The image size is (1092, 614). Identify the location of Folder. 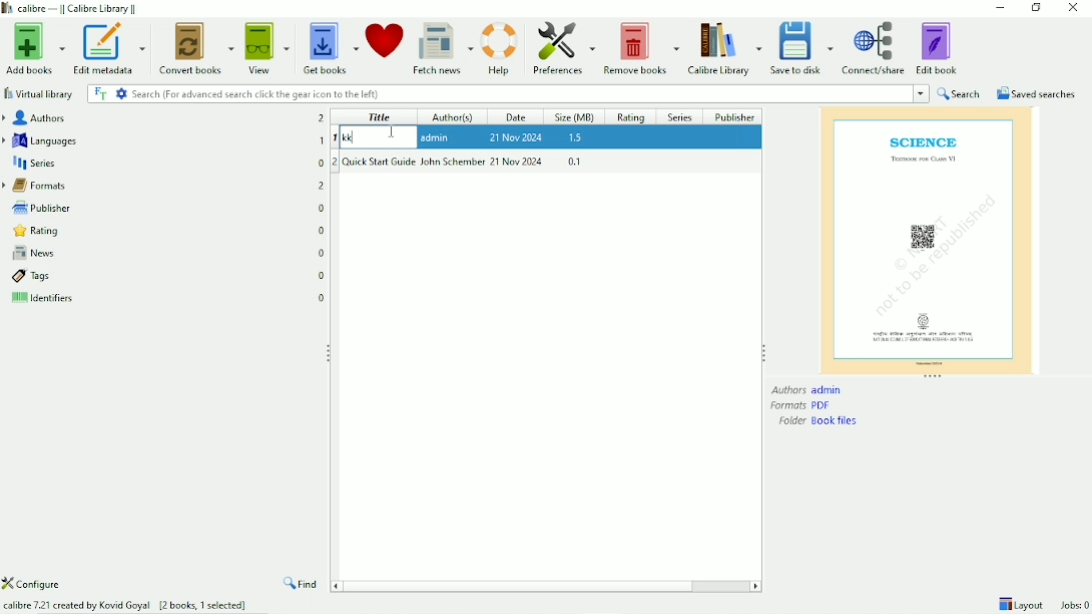
(820, 421).